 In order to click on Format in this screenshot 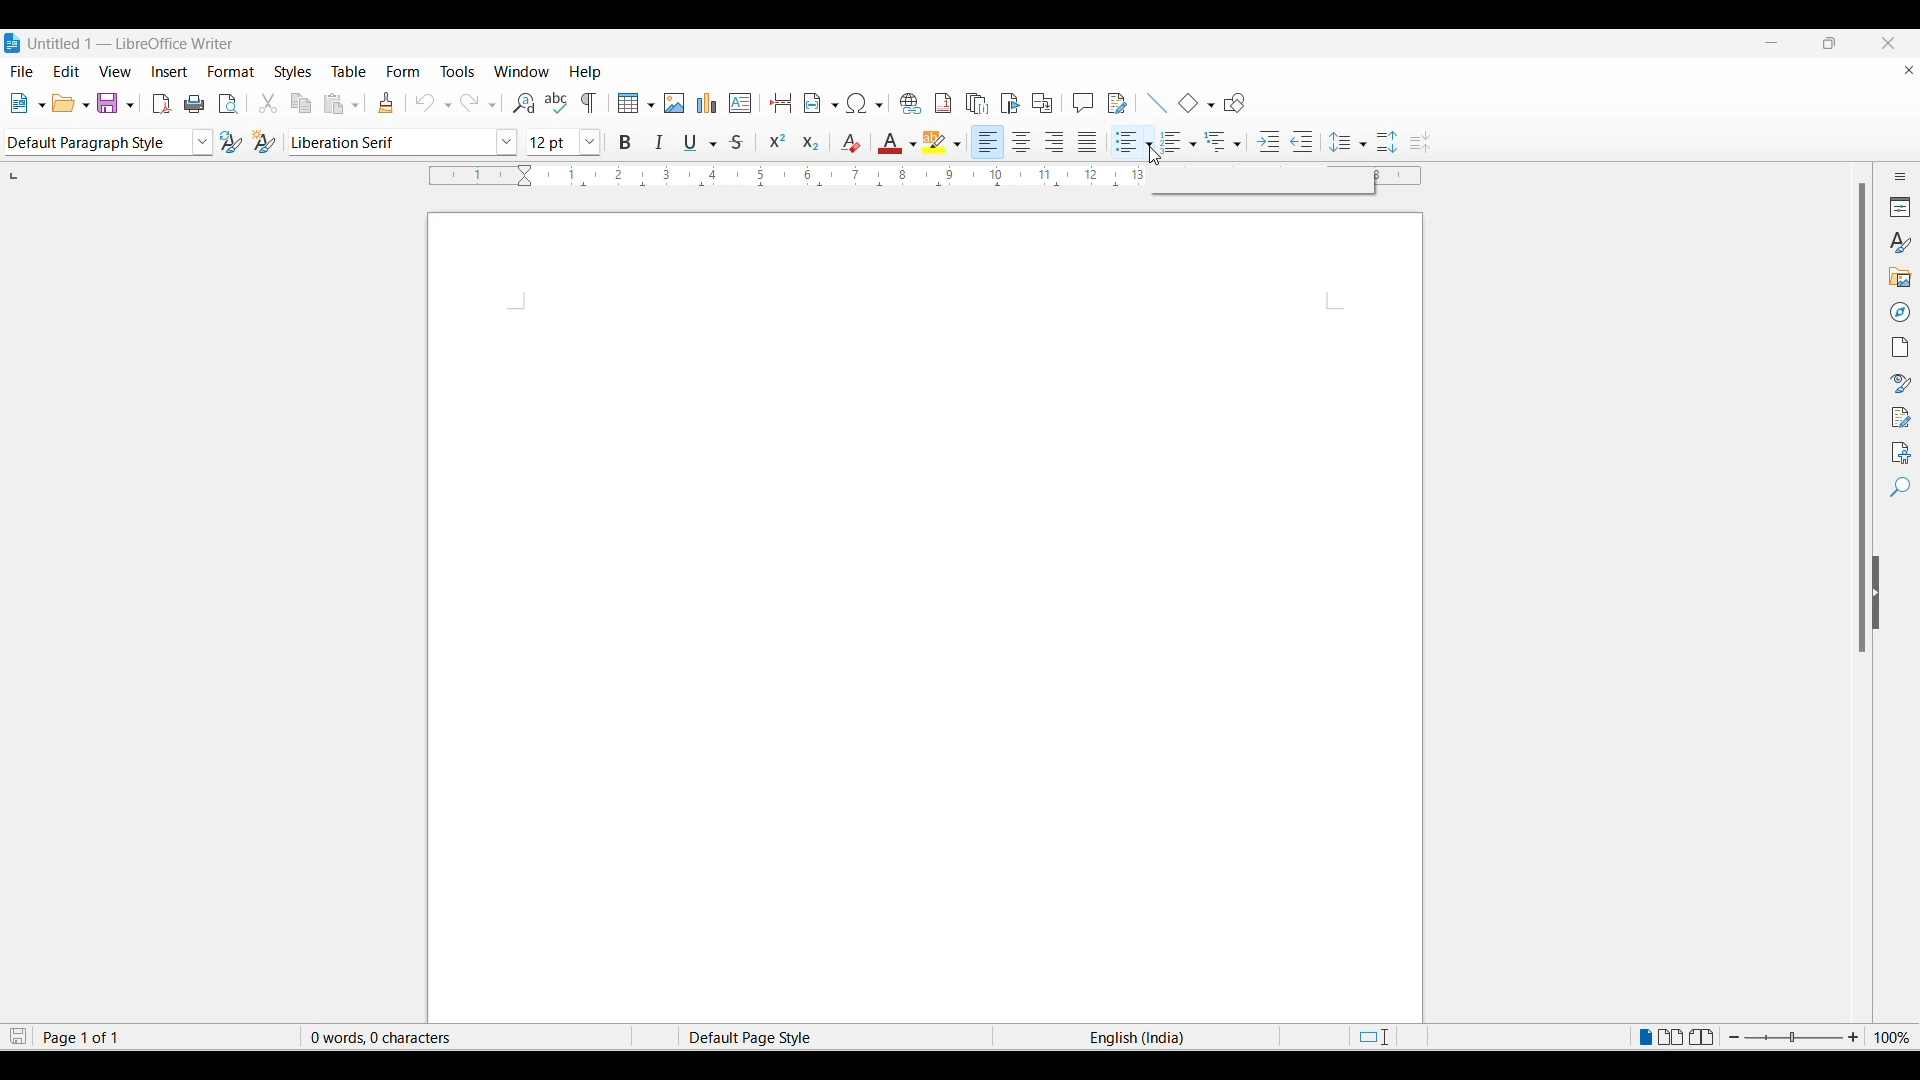, I will do `click(230, 70)`.